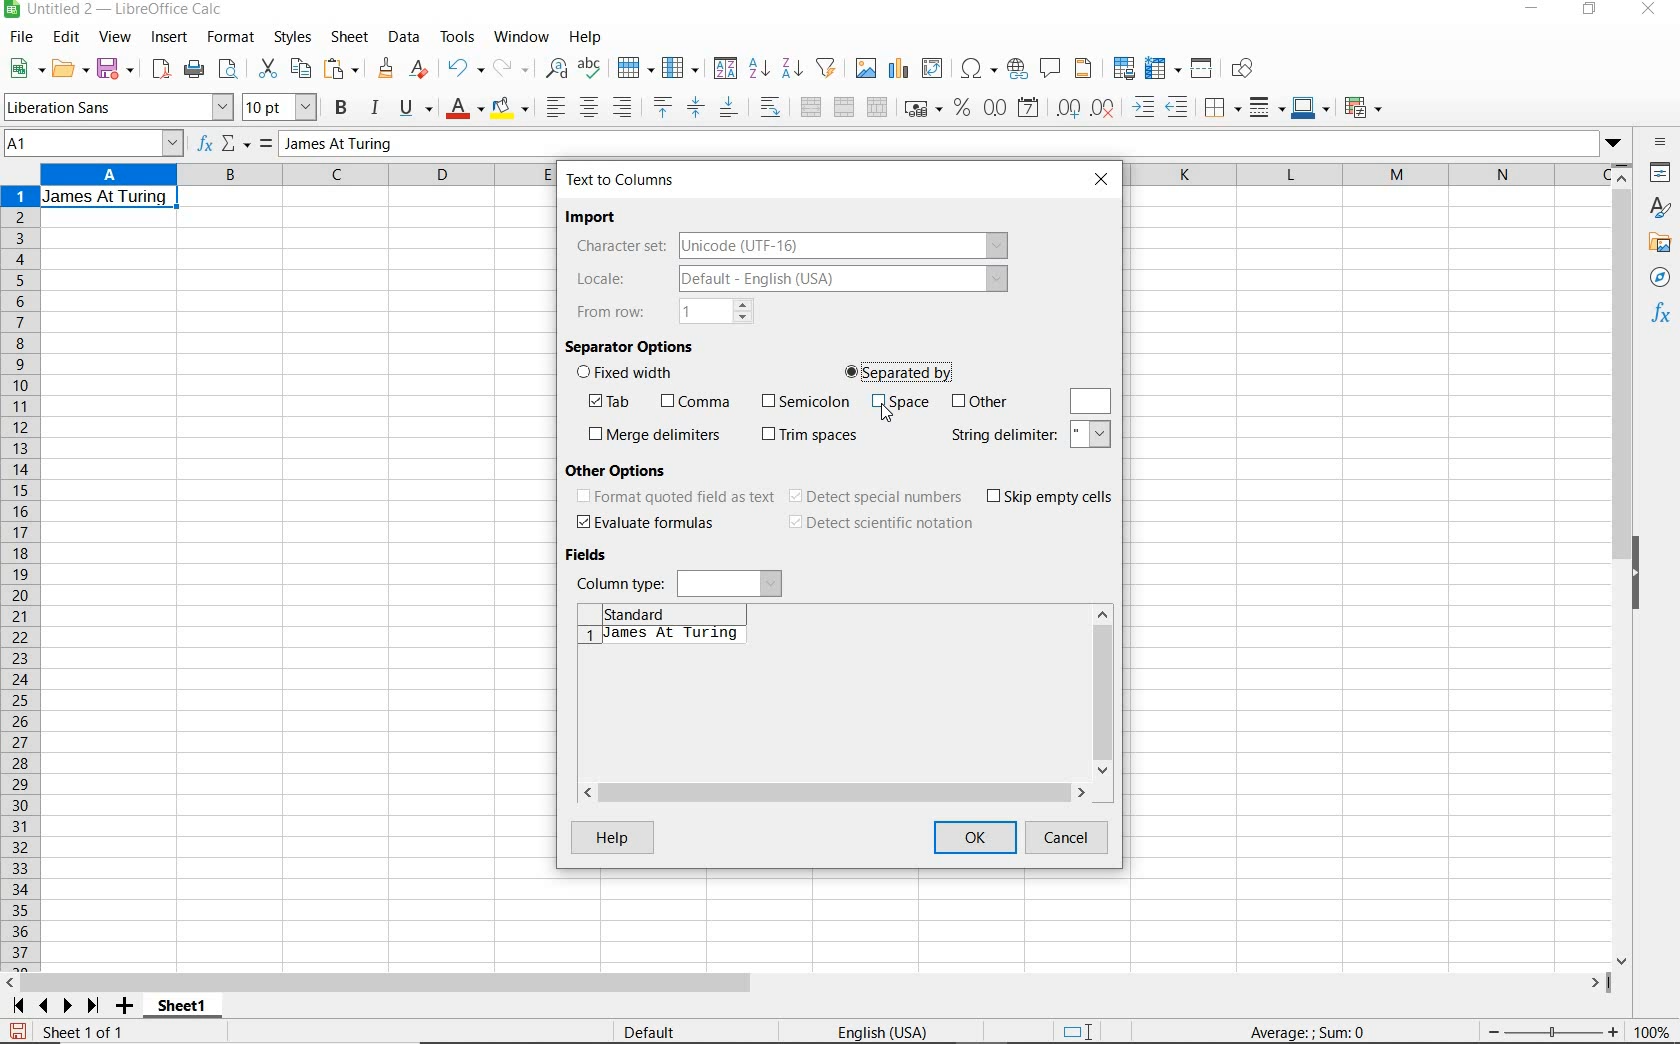  I want to click on character set, so click(789, 245).